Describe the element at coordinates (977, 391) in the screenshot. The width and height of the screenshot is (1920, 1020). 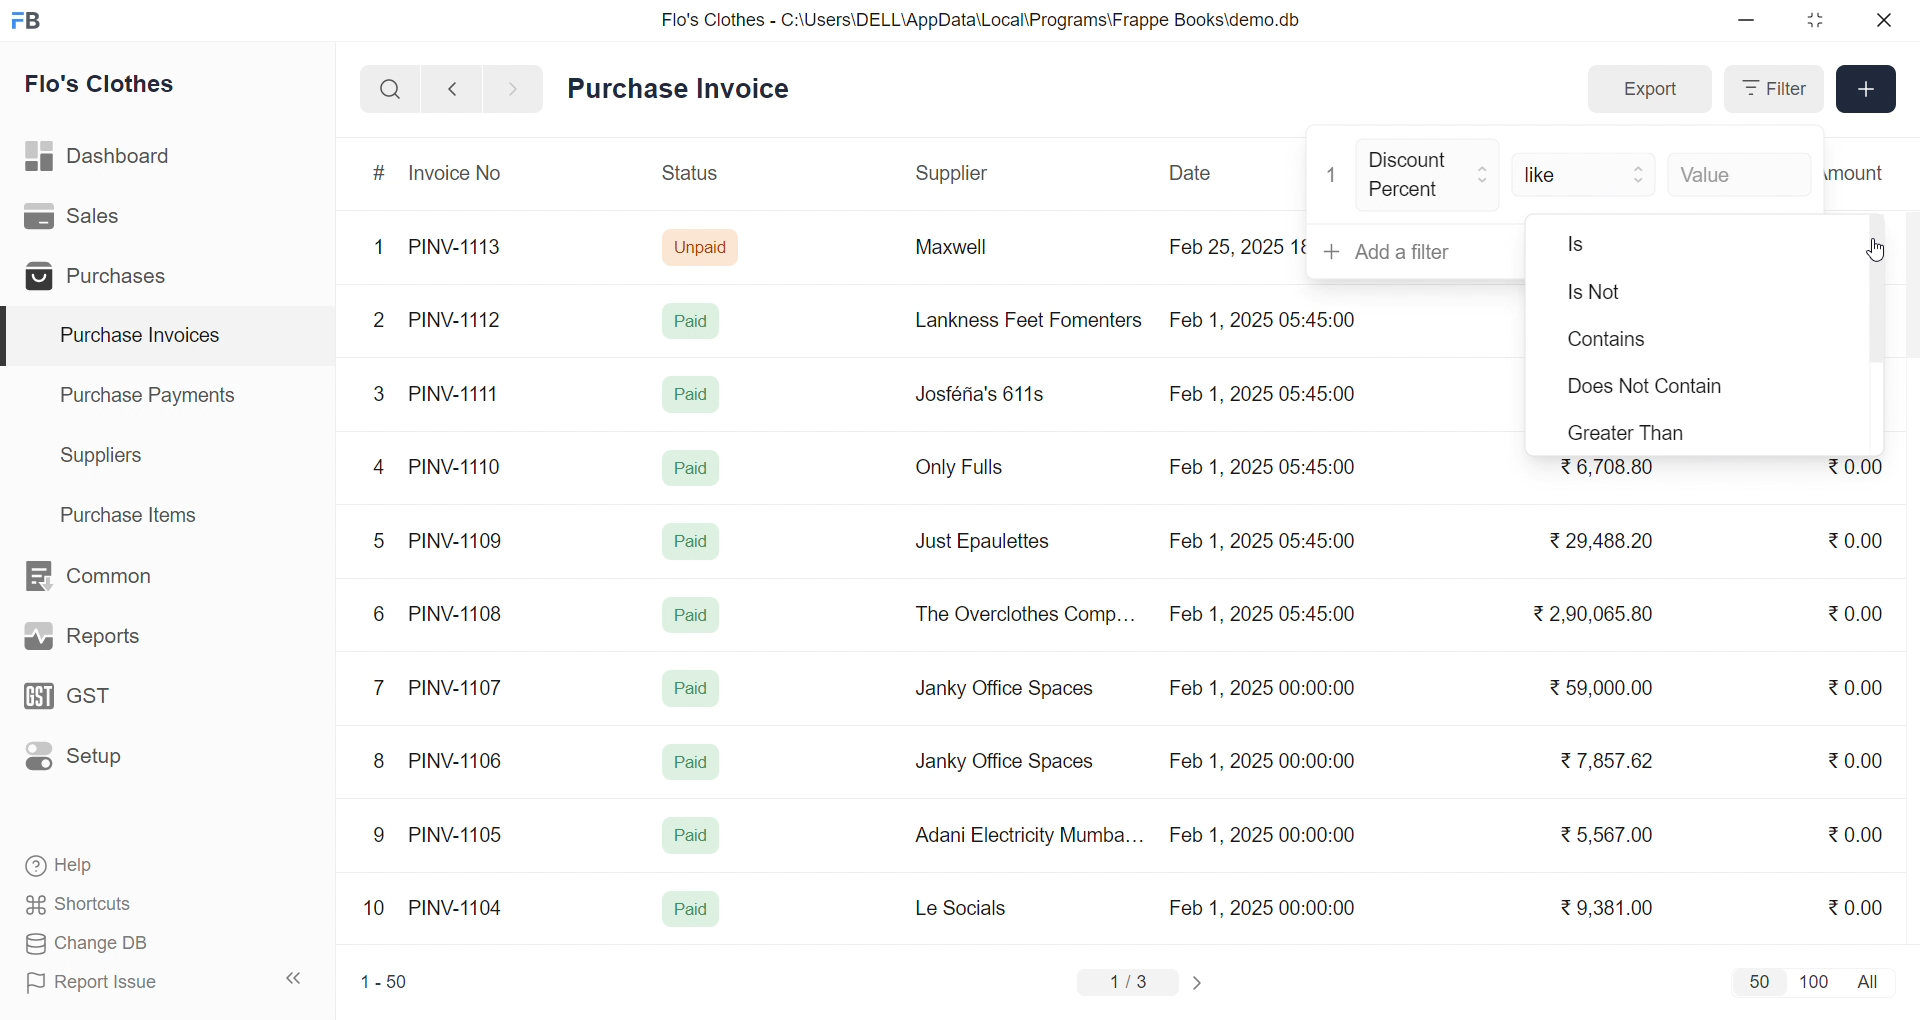
I see `Josféria's 611s` at that location.